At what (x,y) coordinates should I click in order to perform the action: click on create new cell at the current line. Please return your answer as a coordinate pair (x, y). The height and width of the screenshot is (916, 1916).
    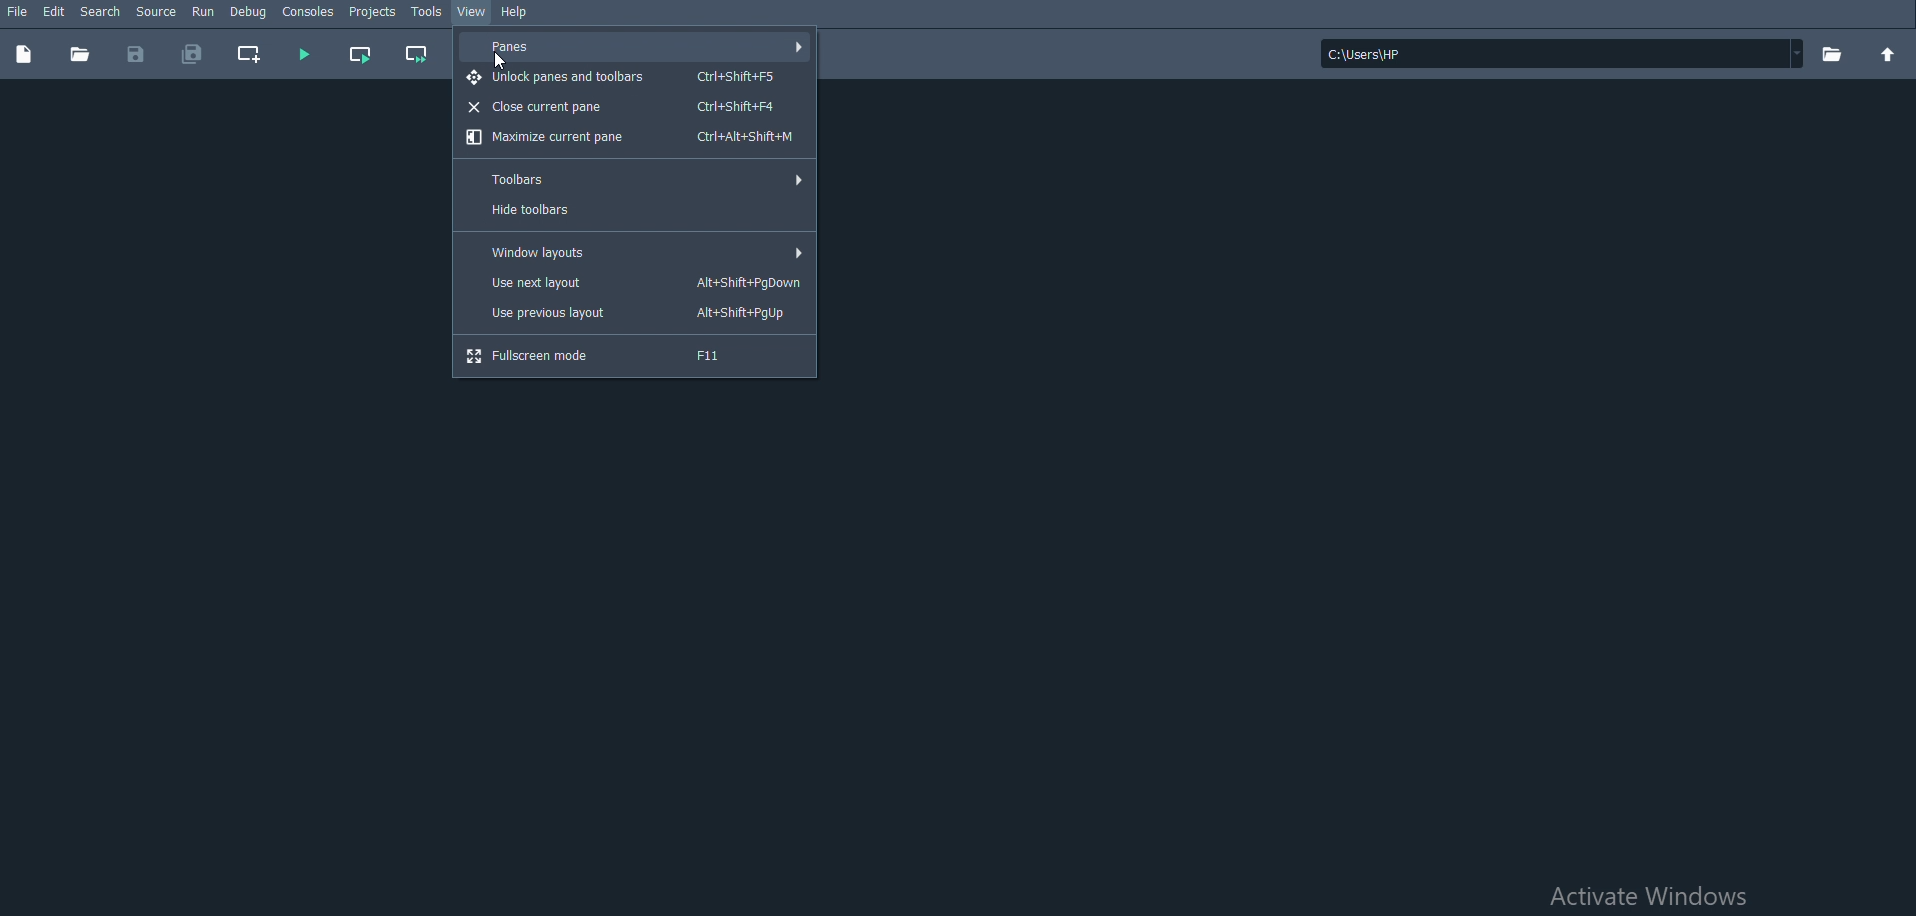
    Looking at the image, I should click on (246, 55).